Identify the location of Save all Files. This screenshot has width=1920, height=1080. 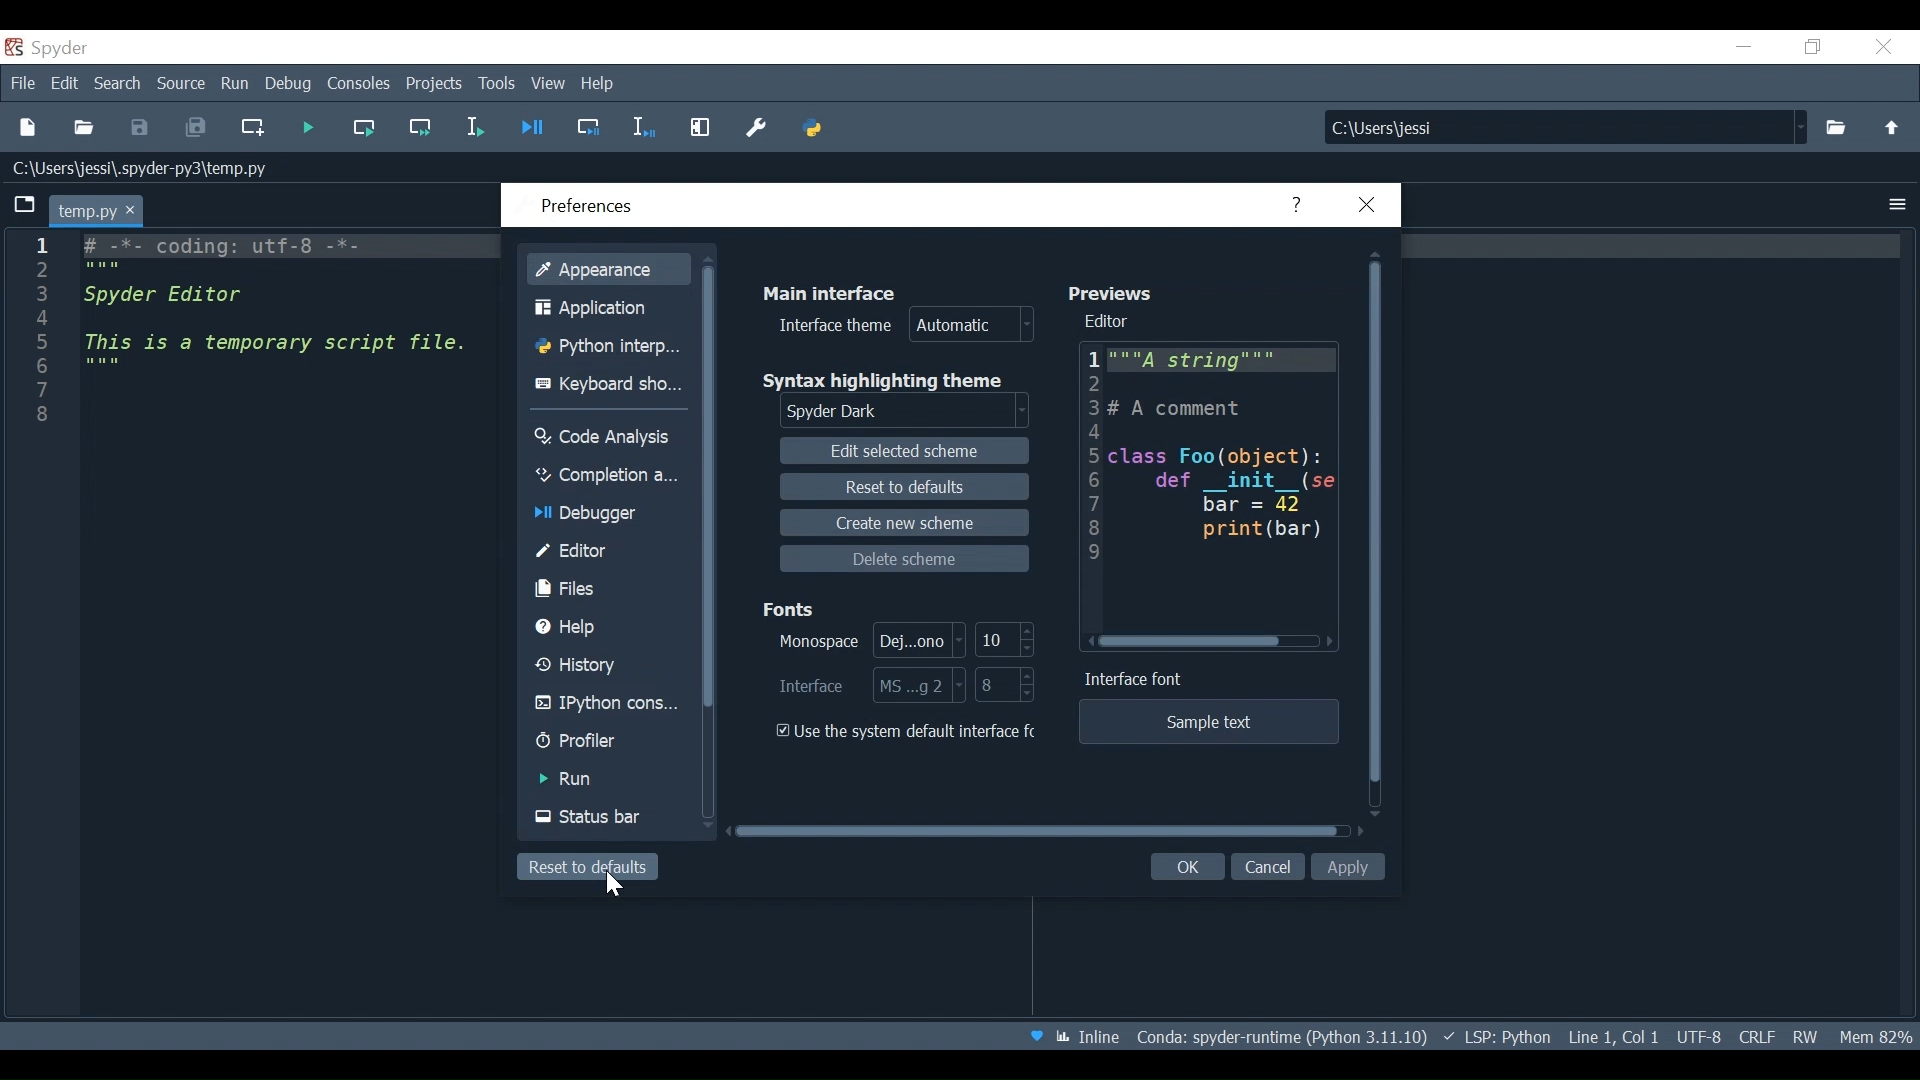
(196, 128).